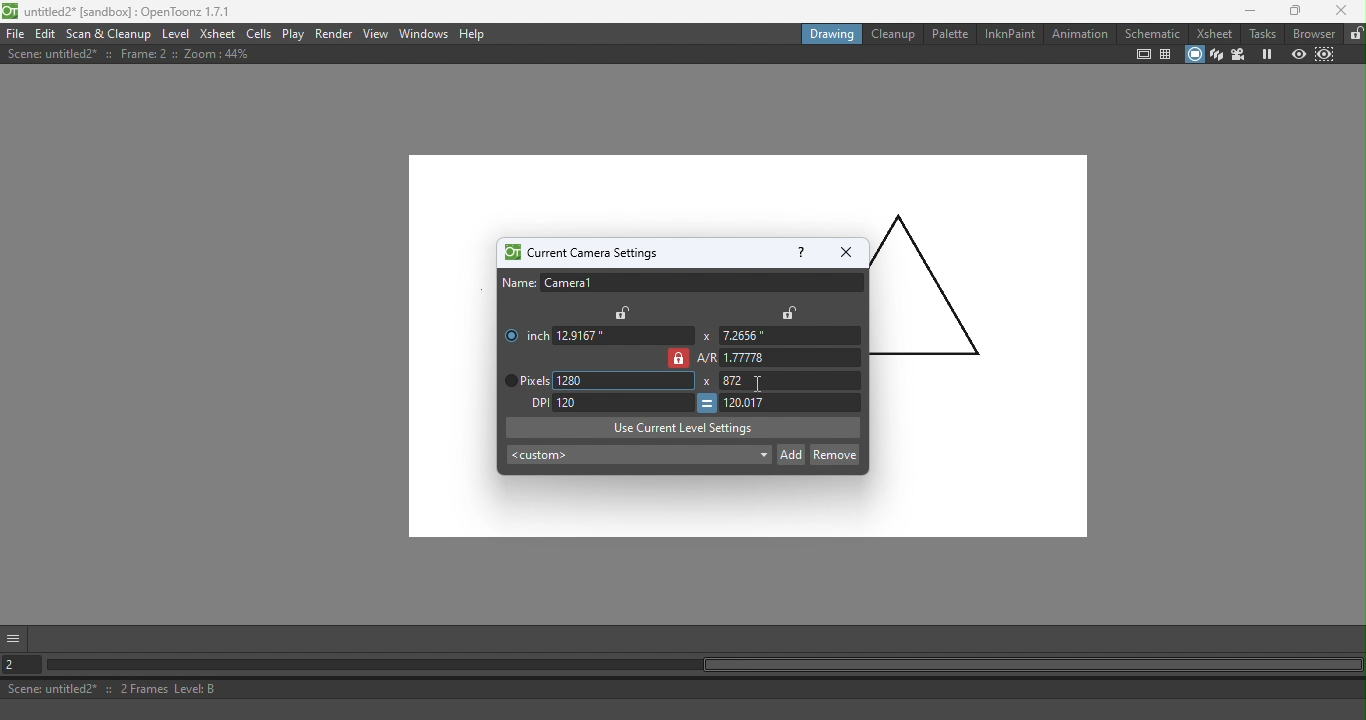 This screenshot has height=720, width=1366. I want to click on canvas, so click(638, 508).